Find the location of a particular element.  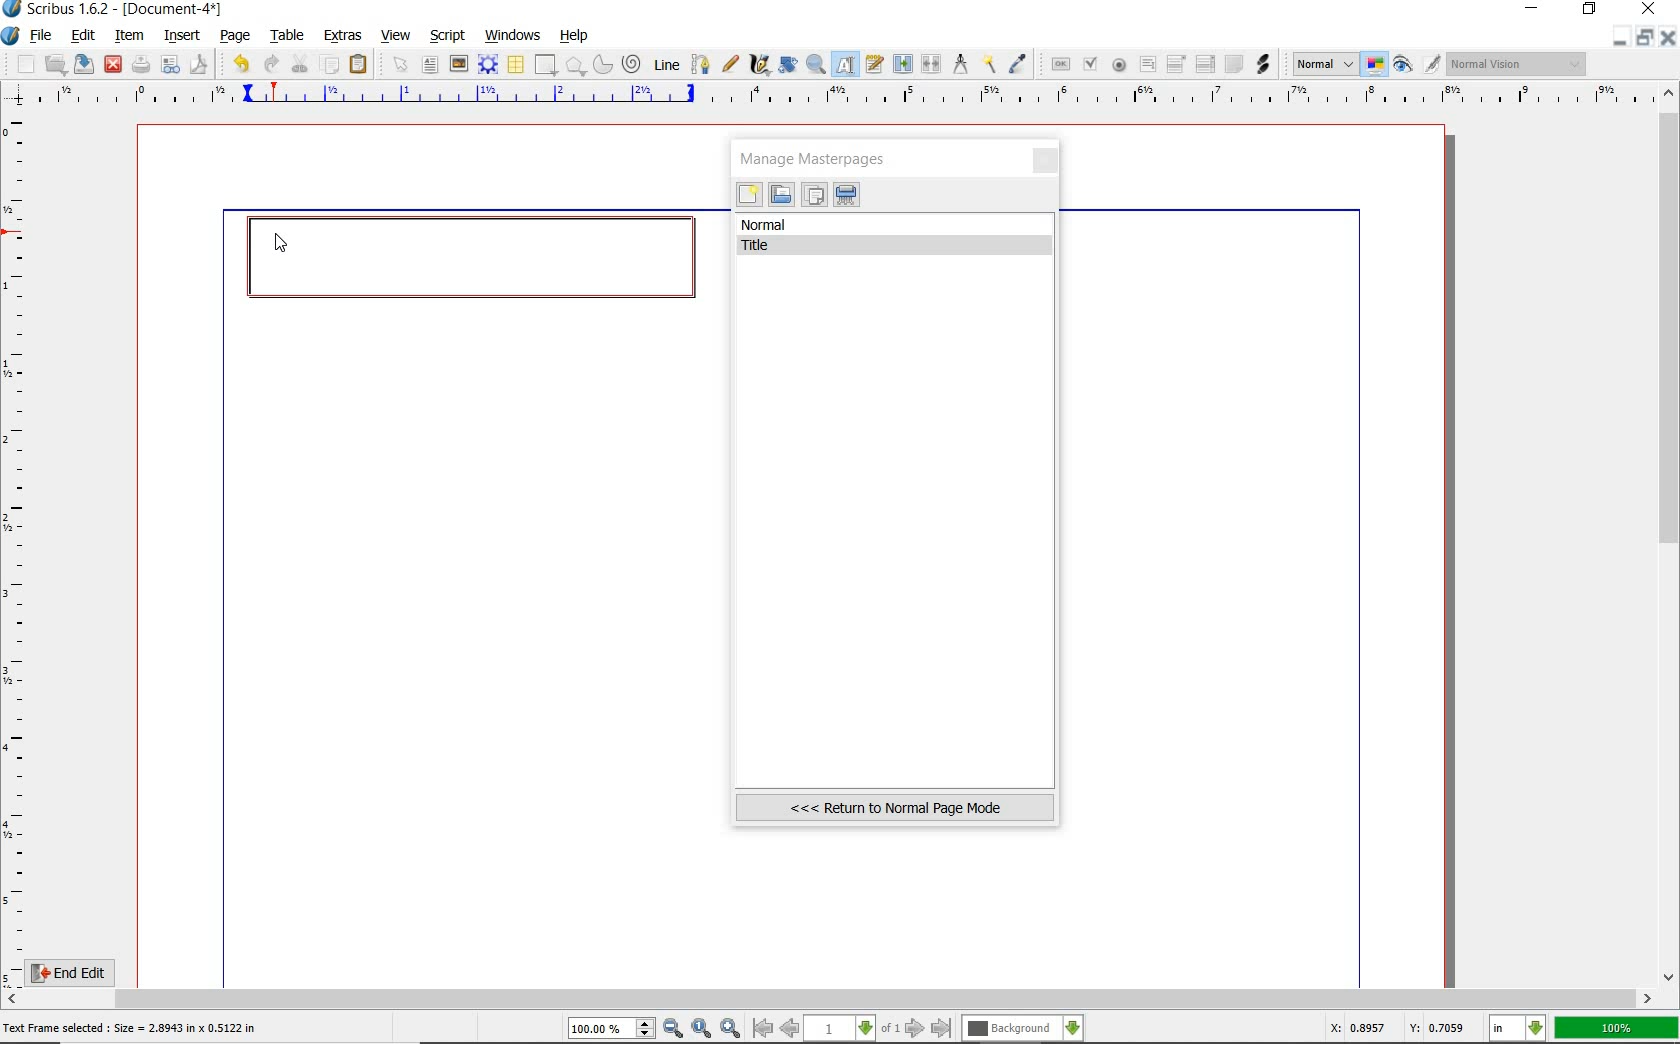

go to first page is located at coordinates (763, 1029).